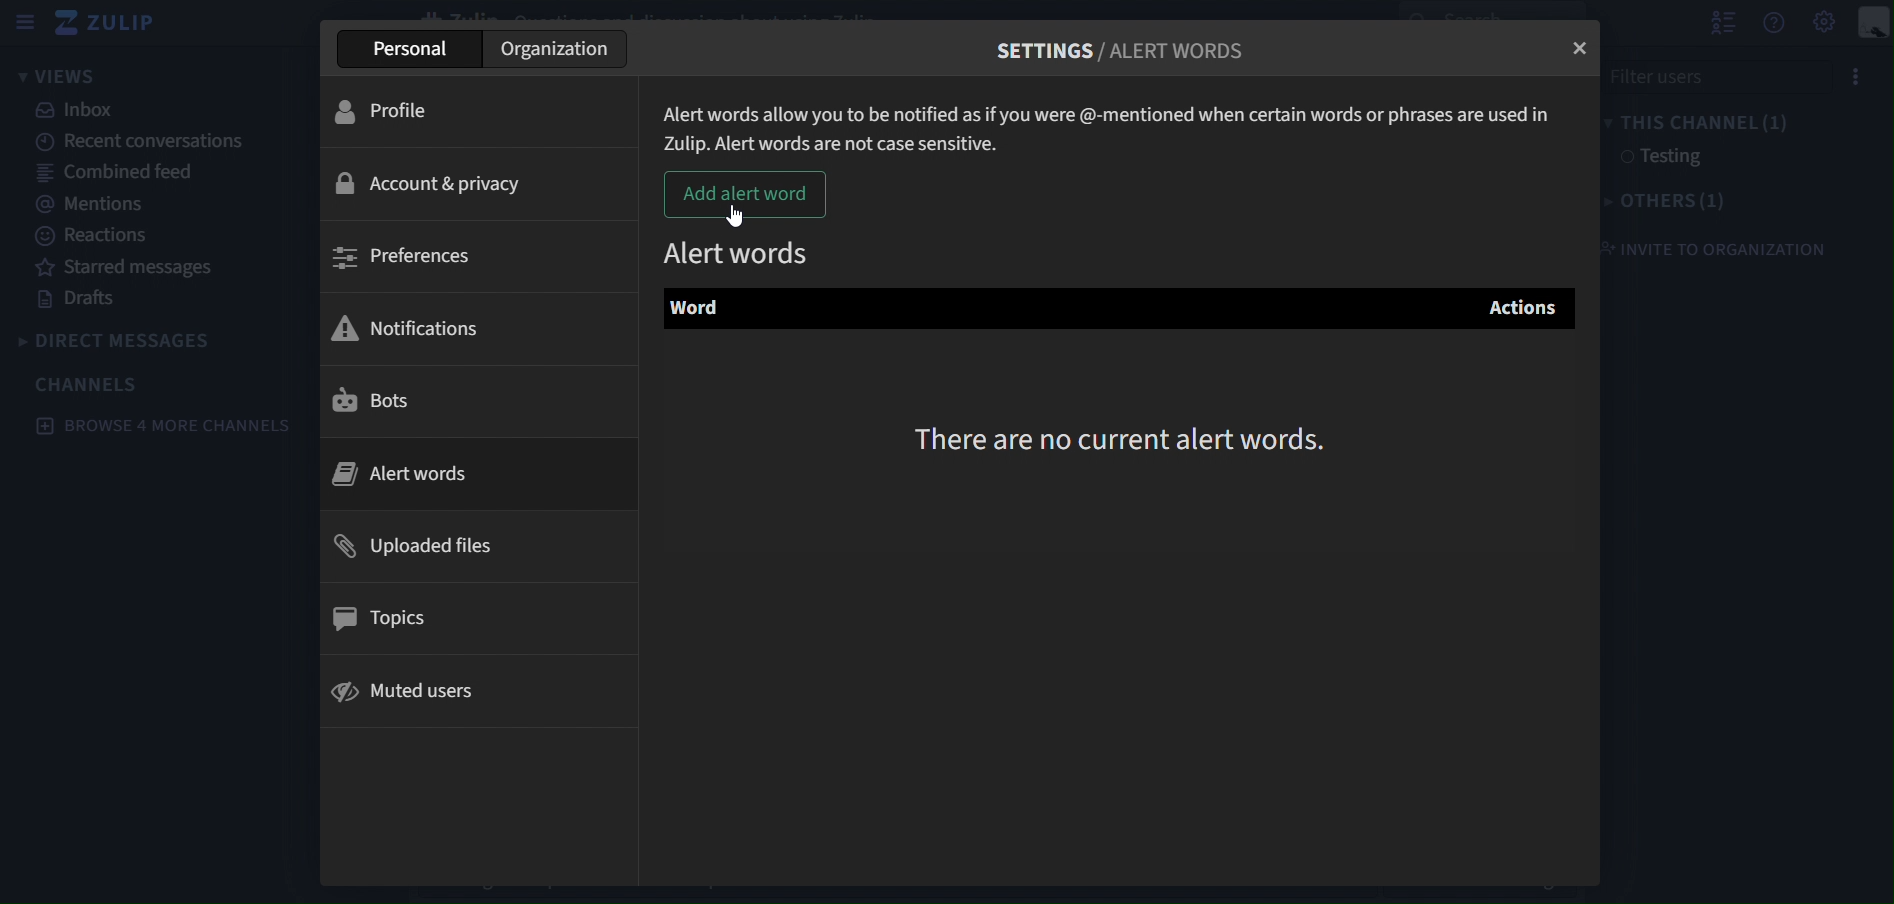 This screenshot has height=904, width=1894. I want to click on Cursor, so click(736, 216).